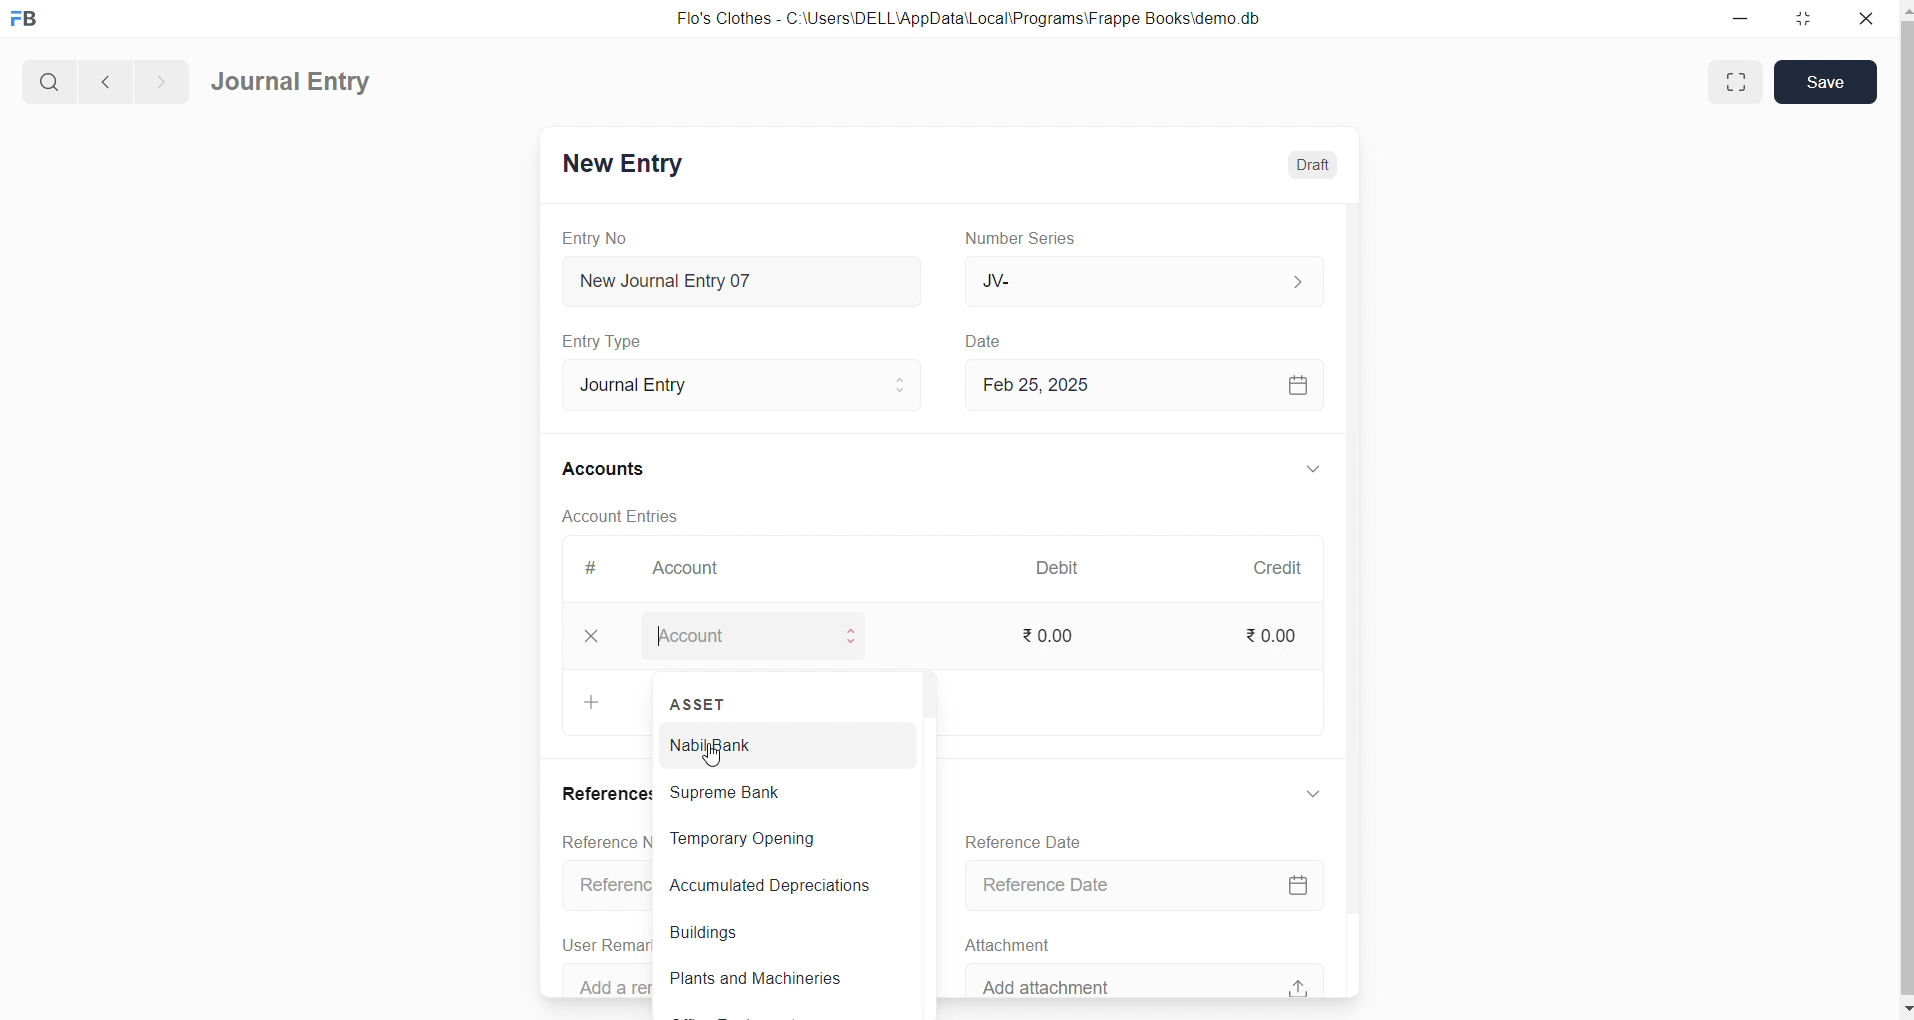  I want to click on ‘Add a remark, so click(617, 980).